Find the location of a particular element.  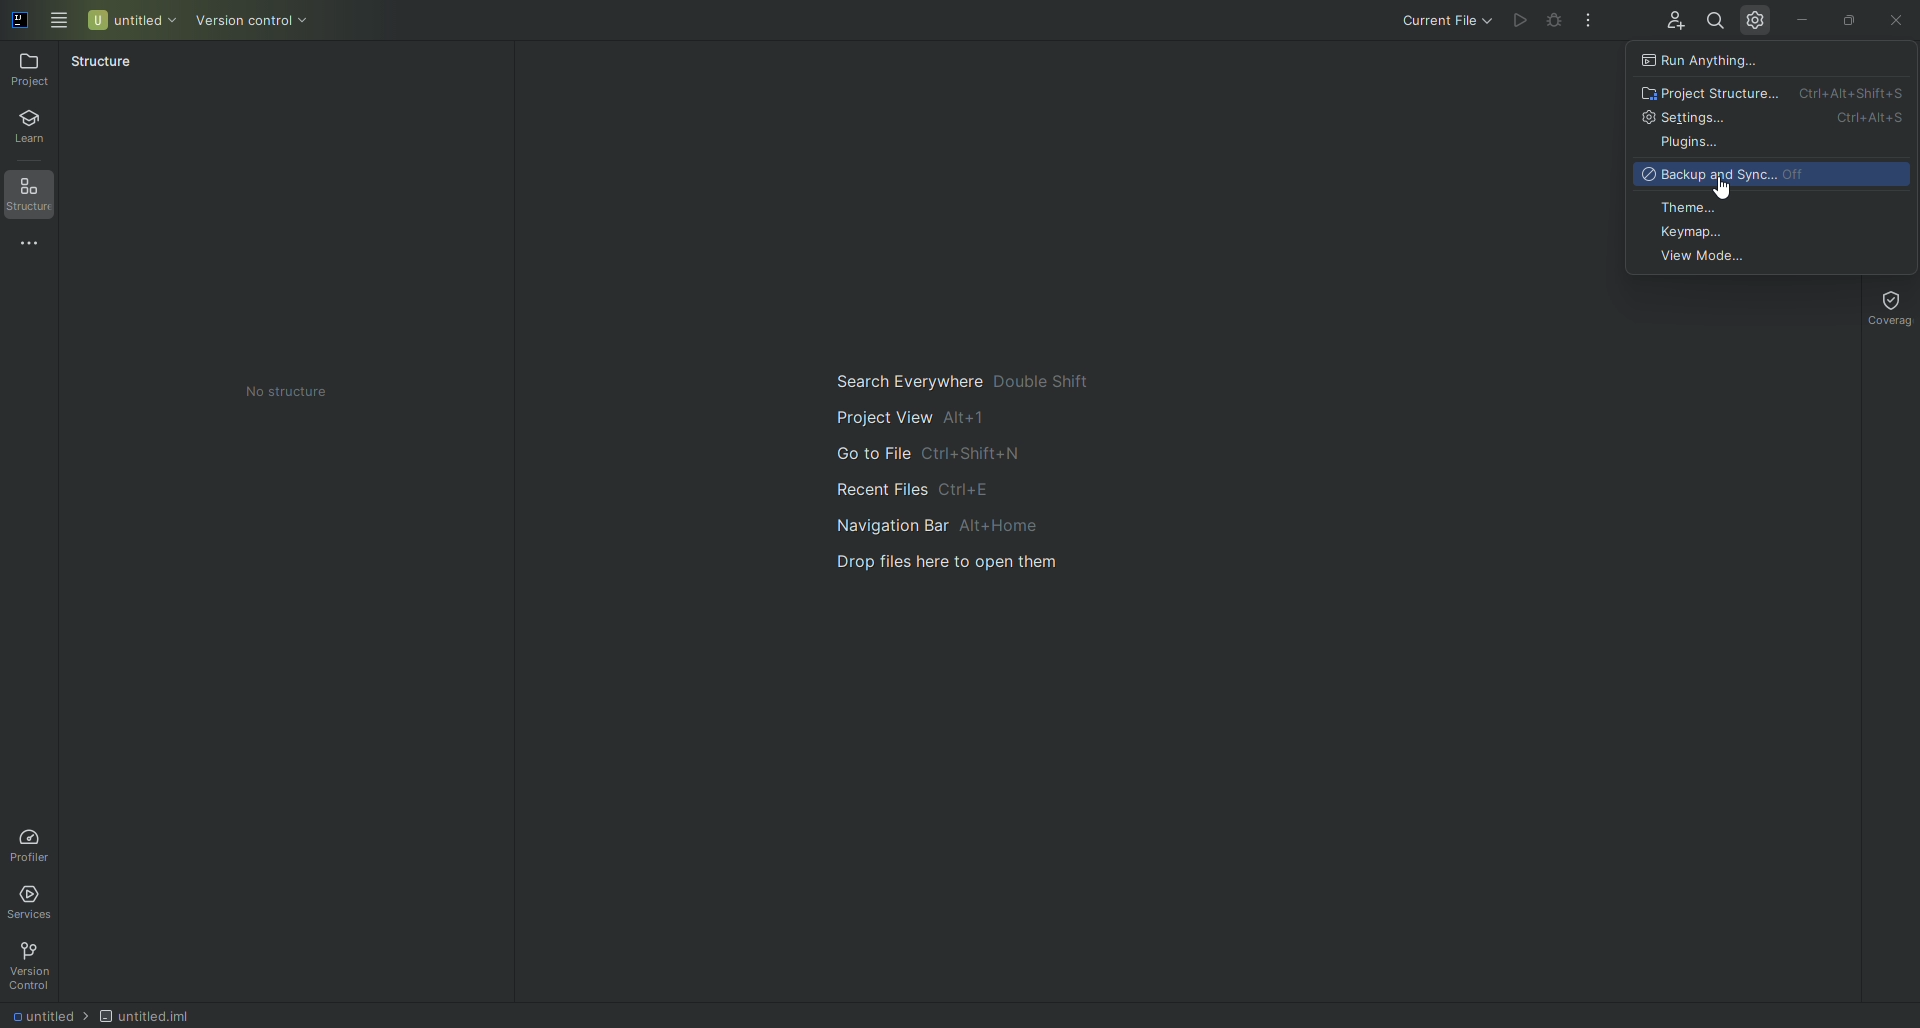

Project View is located at coordinates (912, 416).